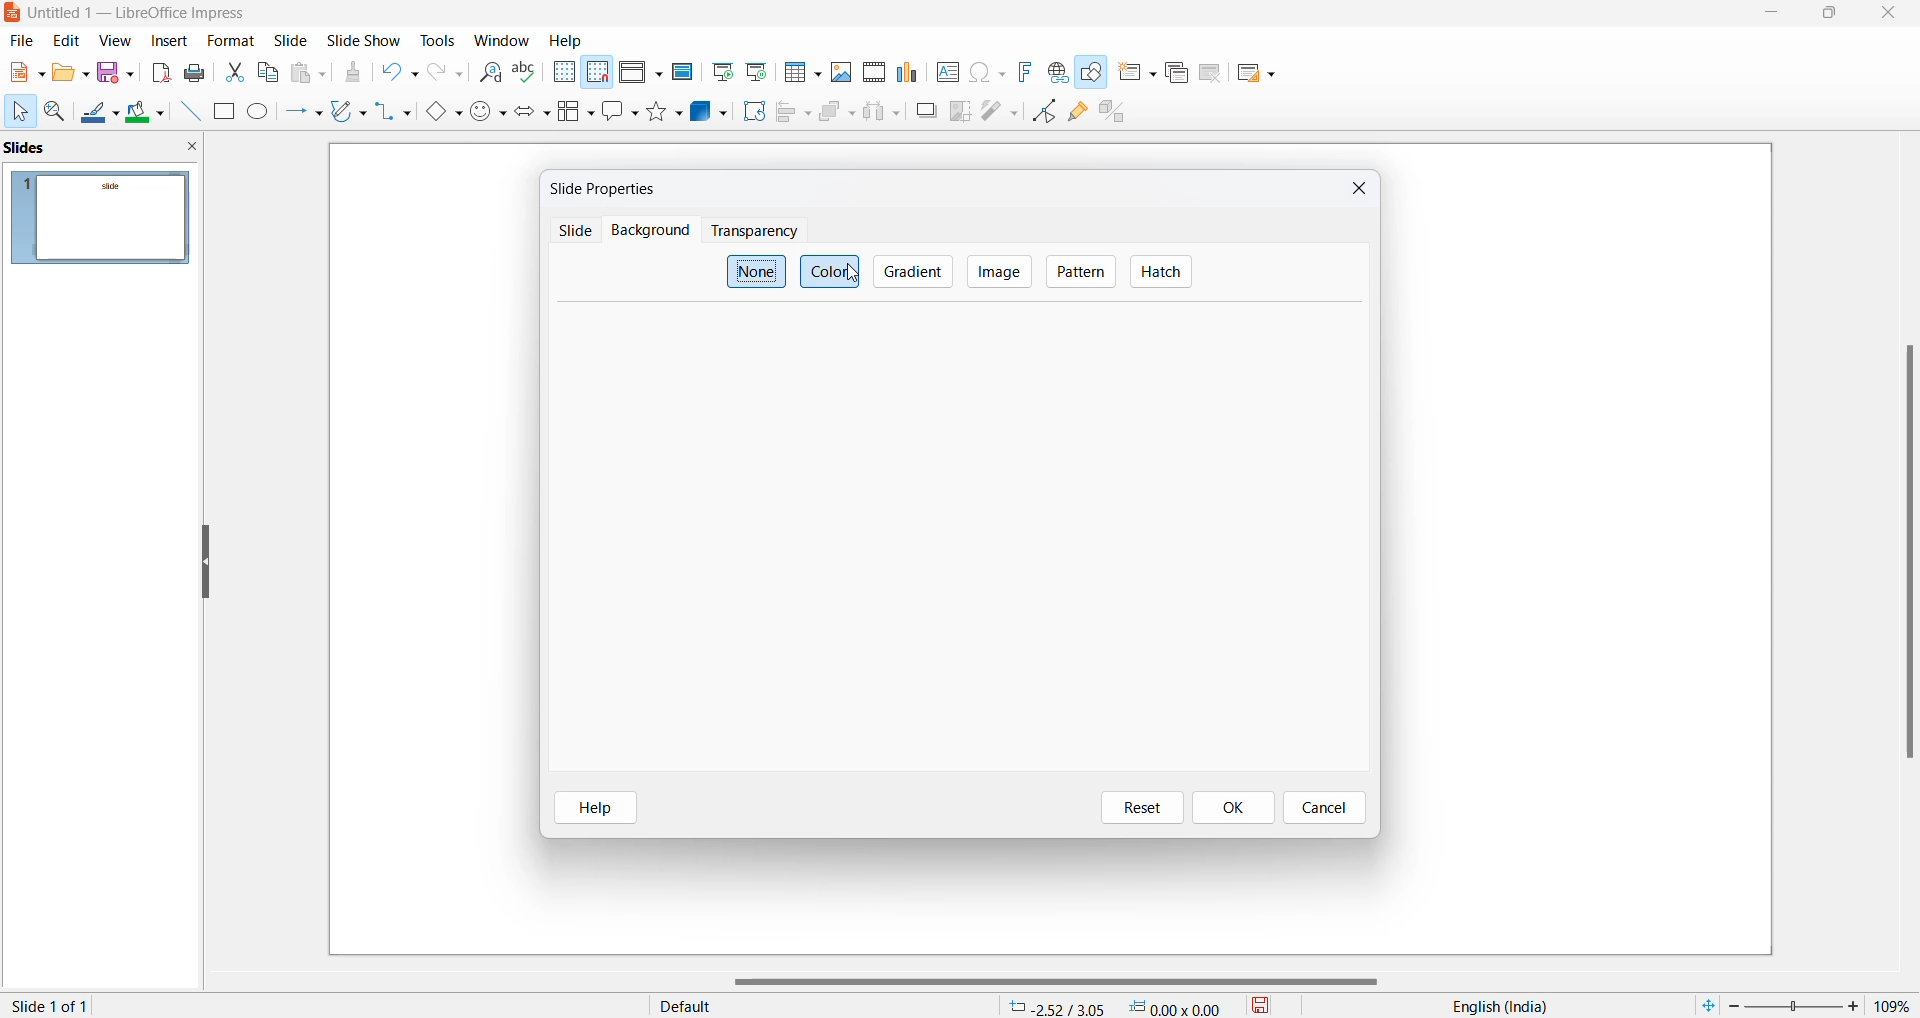 This screenshot has height=1018, width=1920. Describe the element at coordinates (100, 114) in the screenshot. I see `line color` at that location.